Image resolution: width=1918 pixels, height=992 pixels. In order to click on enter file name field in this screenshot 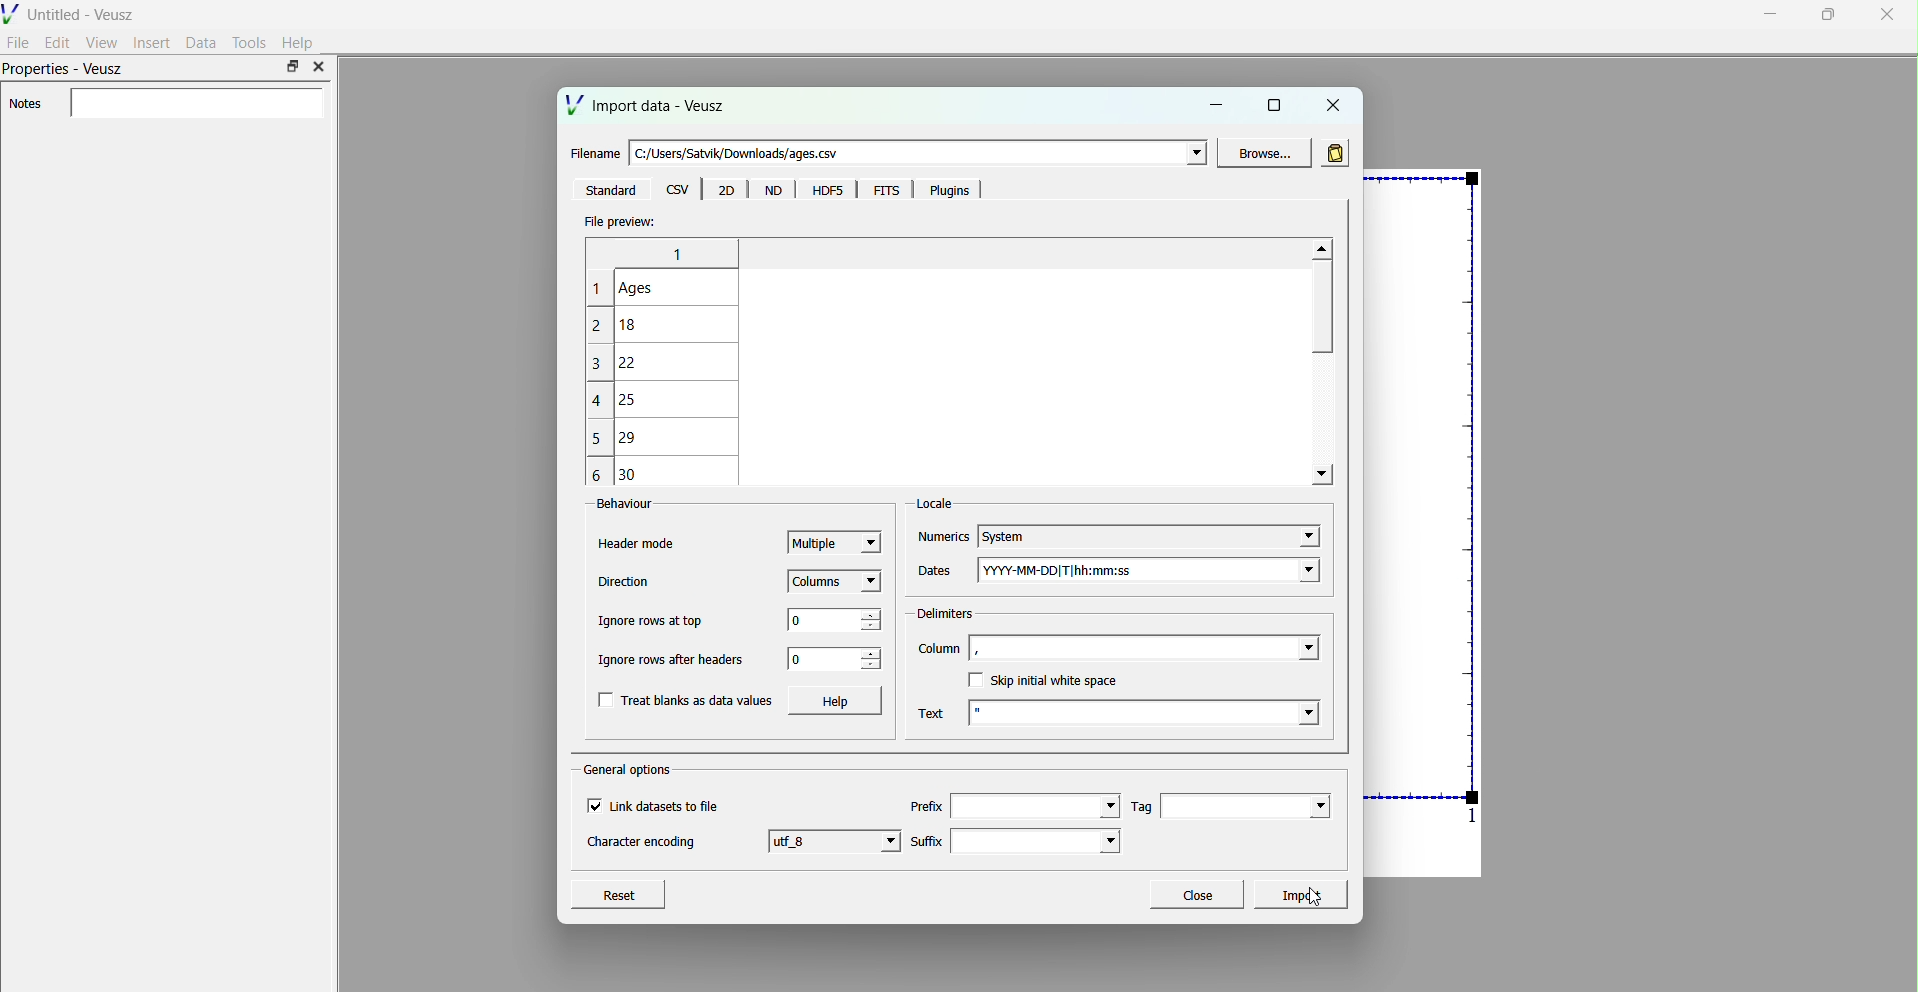, I will do `click(921, 154)`.